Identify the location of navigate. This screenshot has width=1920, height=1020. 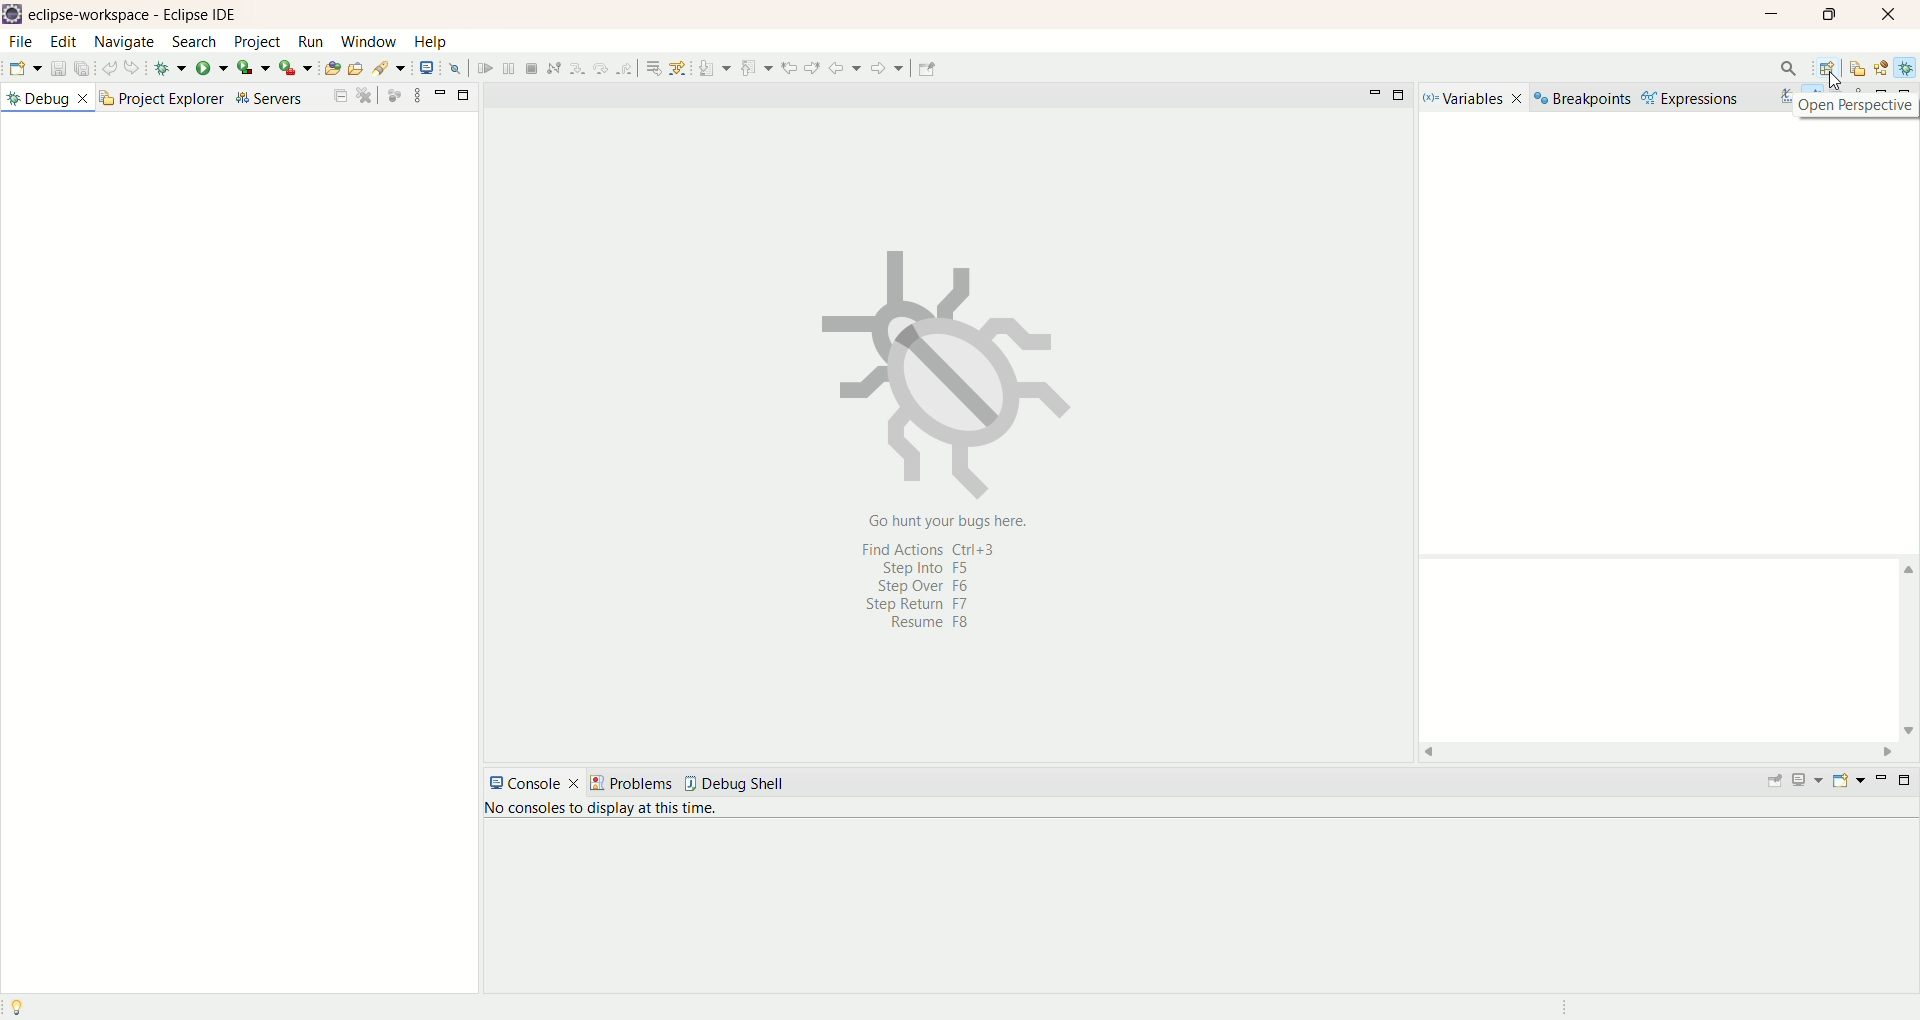
(127, 44).